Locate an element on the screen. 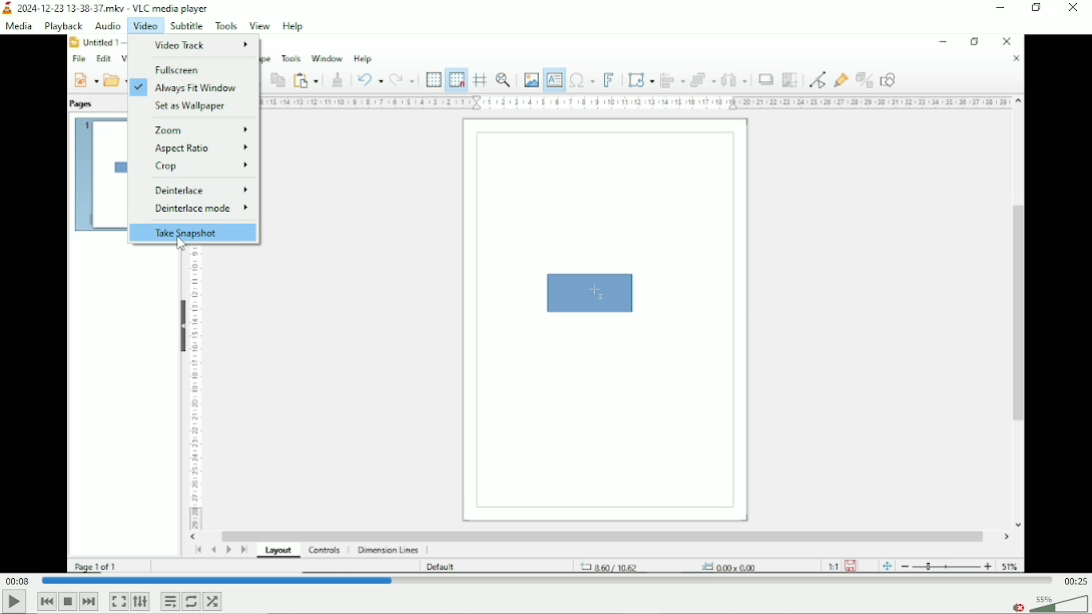 This screenshot has width=1092, height=614. cursor is located at coordinates (181, 244).